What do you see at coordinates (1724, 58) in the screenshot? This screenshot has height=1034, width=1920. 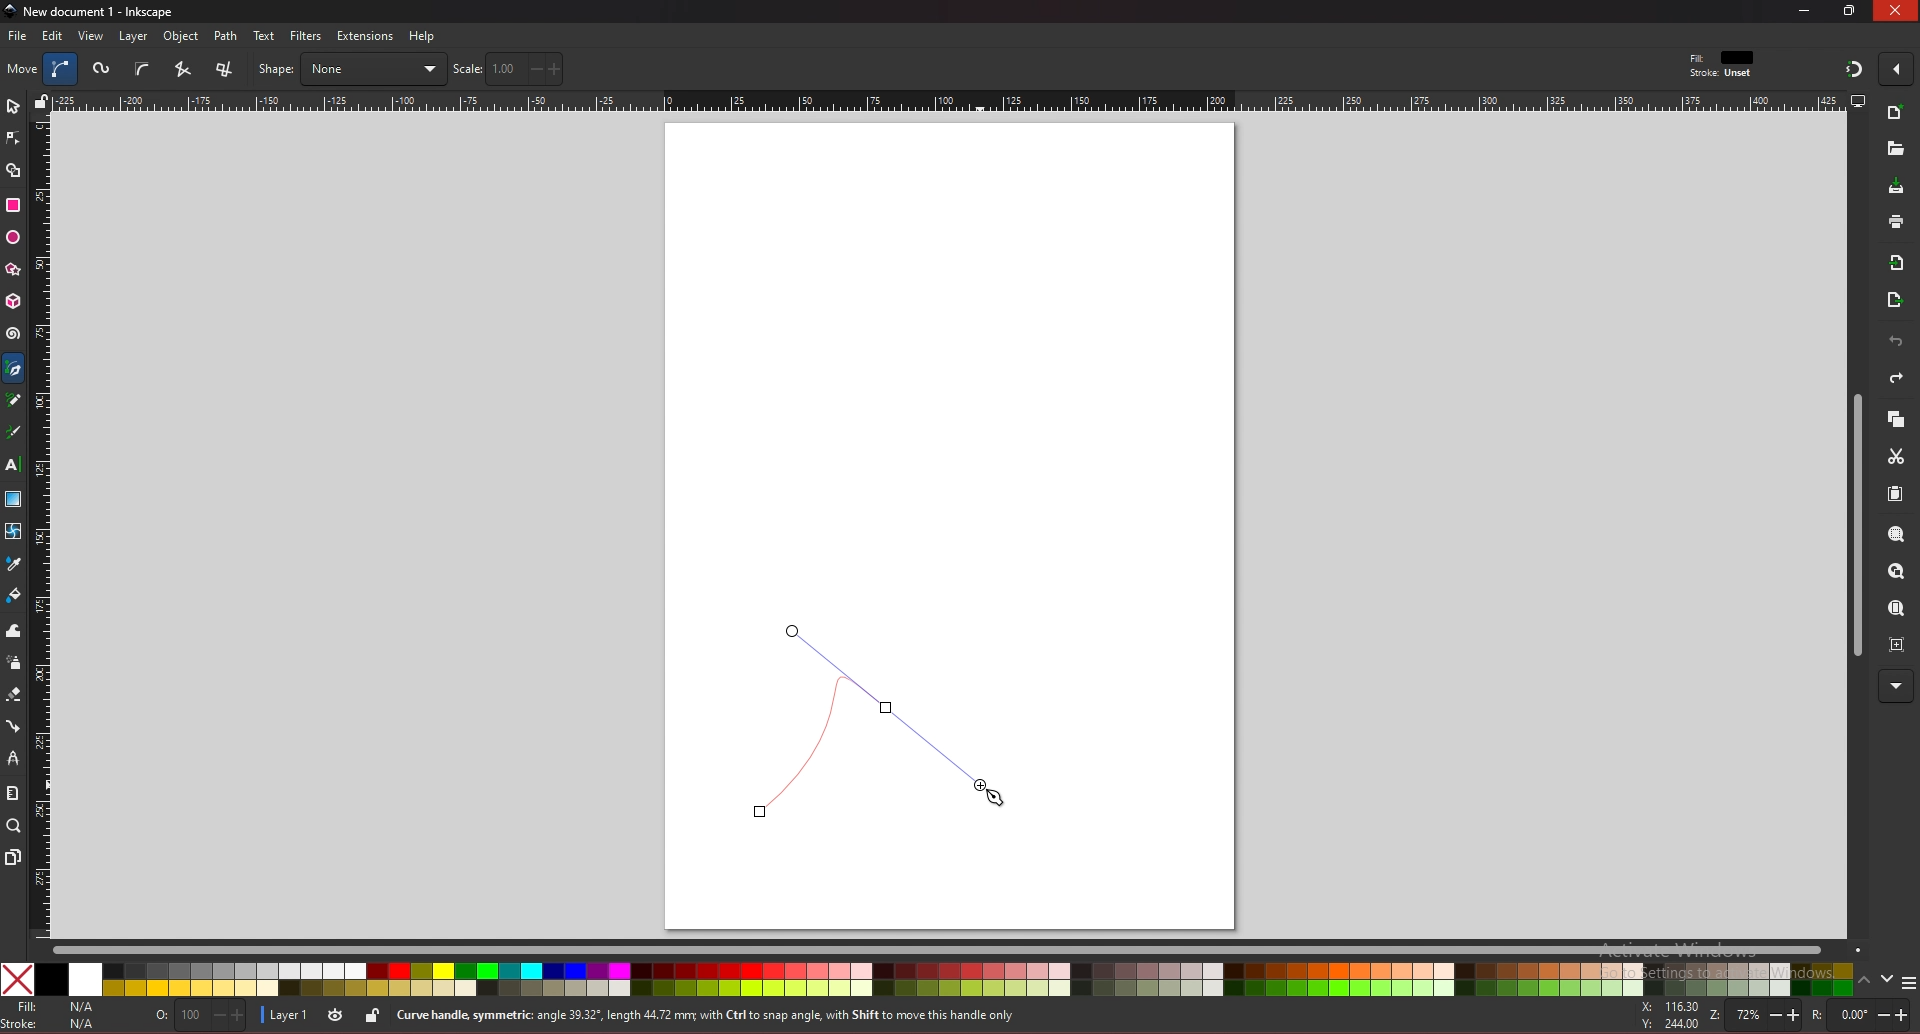 I see `fit` at bounding box center [1724, 58].